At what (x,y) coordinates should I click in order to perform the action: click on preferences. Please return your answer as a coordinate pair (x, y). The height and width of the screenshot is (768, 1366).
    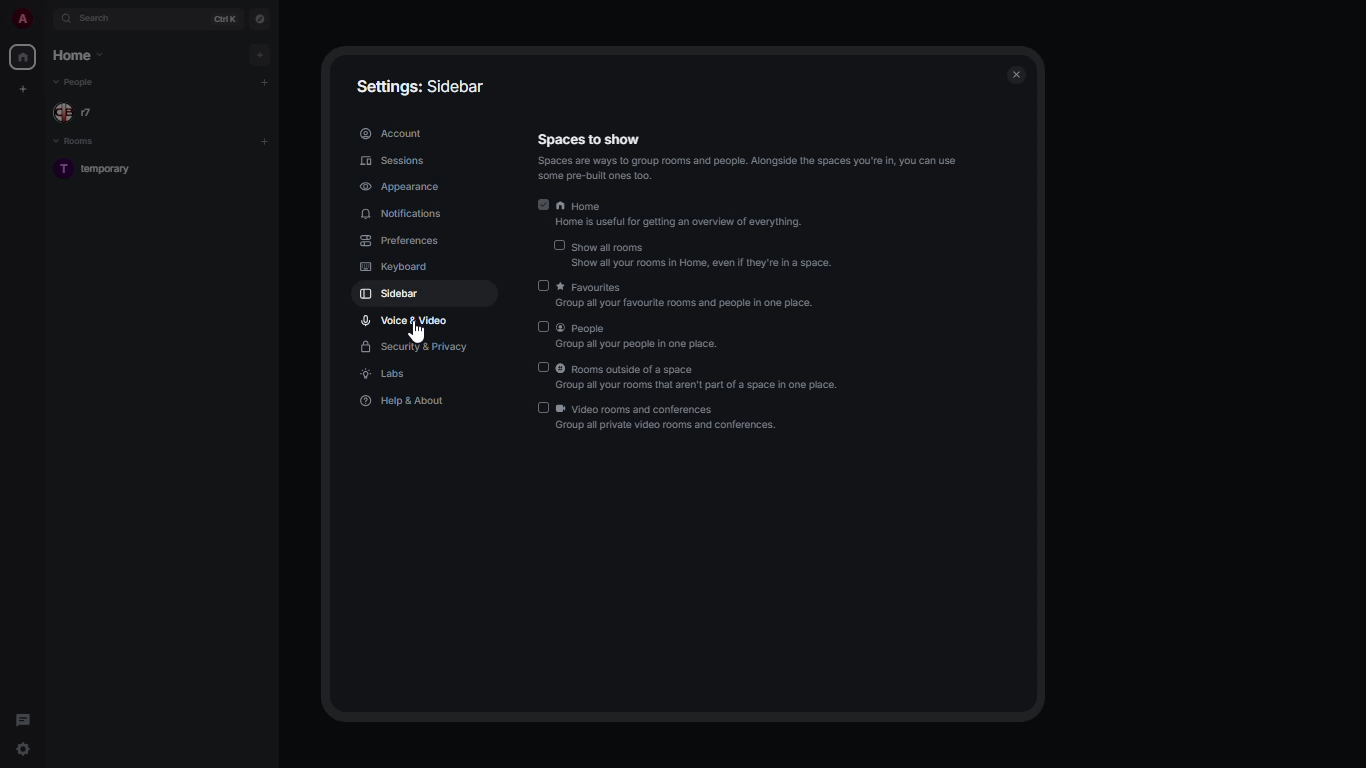
    Looking at the image, I should click on (404, 241).